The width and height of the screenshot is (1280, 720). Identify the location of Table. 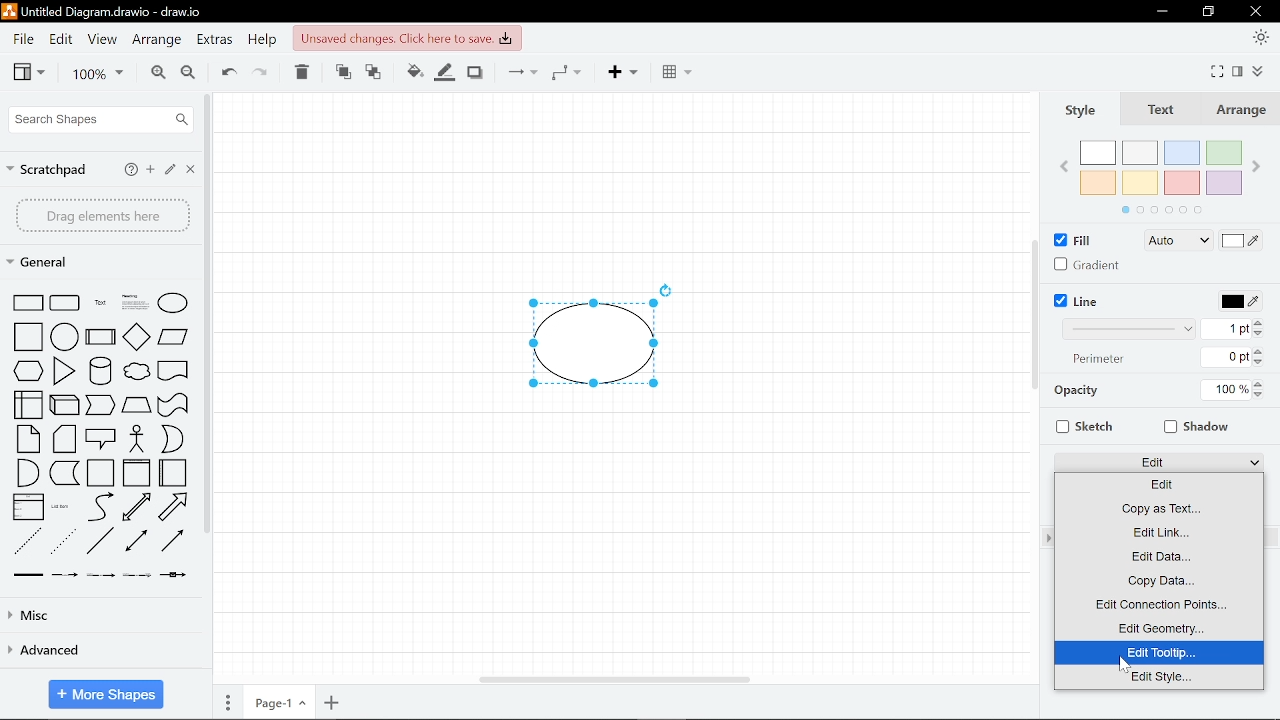
(678, 71).